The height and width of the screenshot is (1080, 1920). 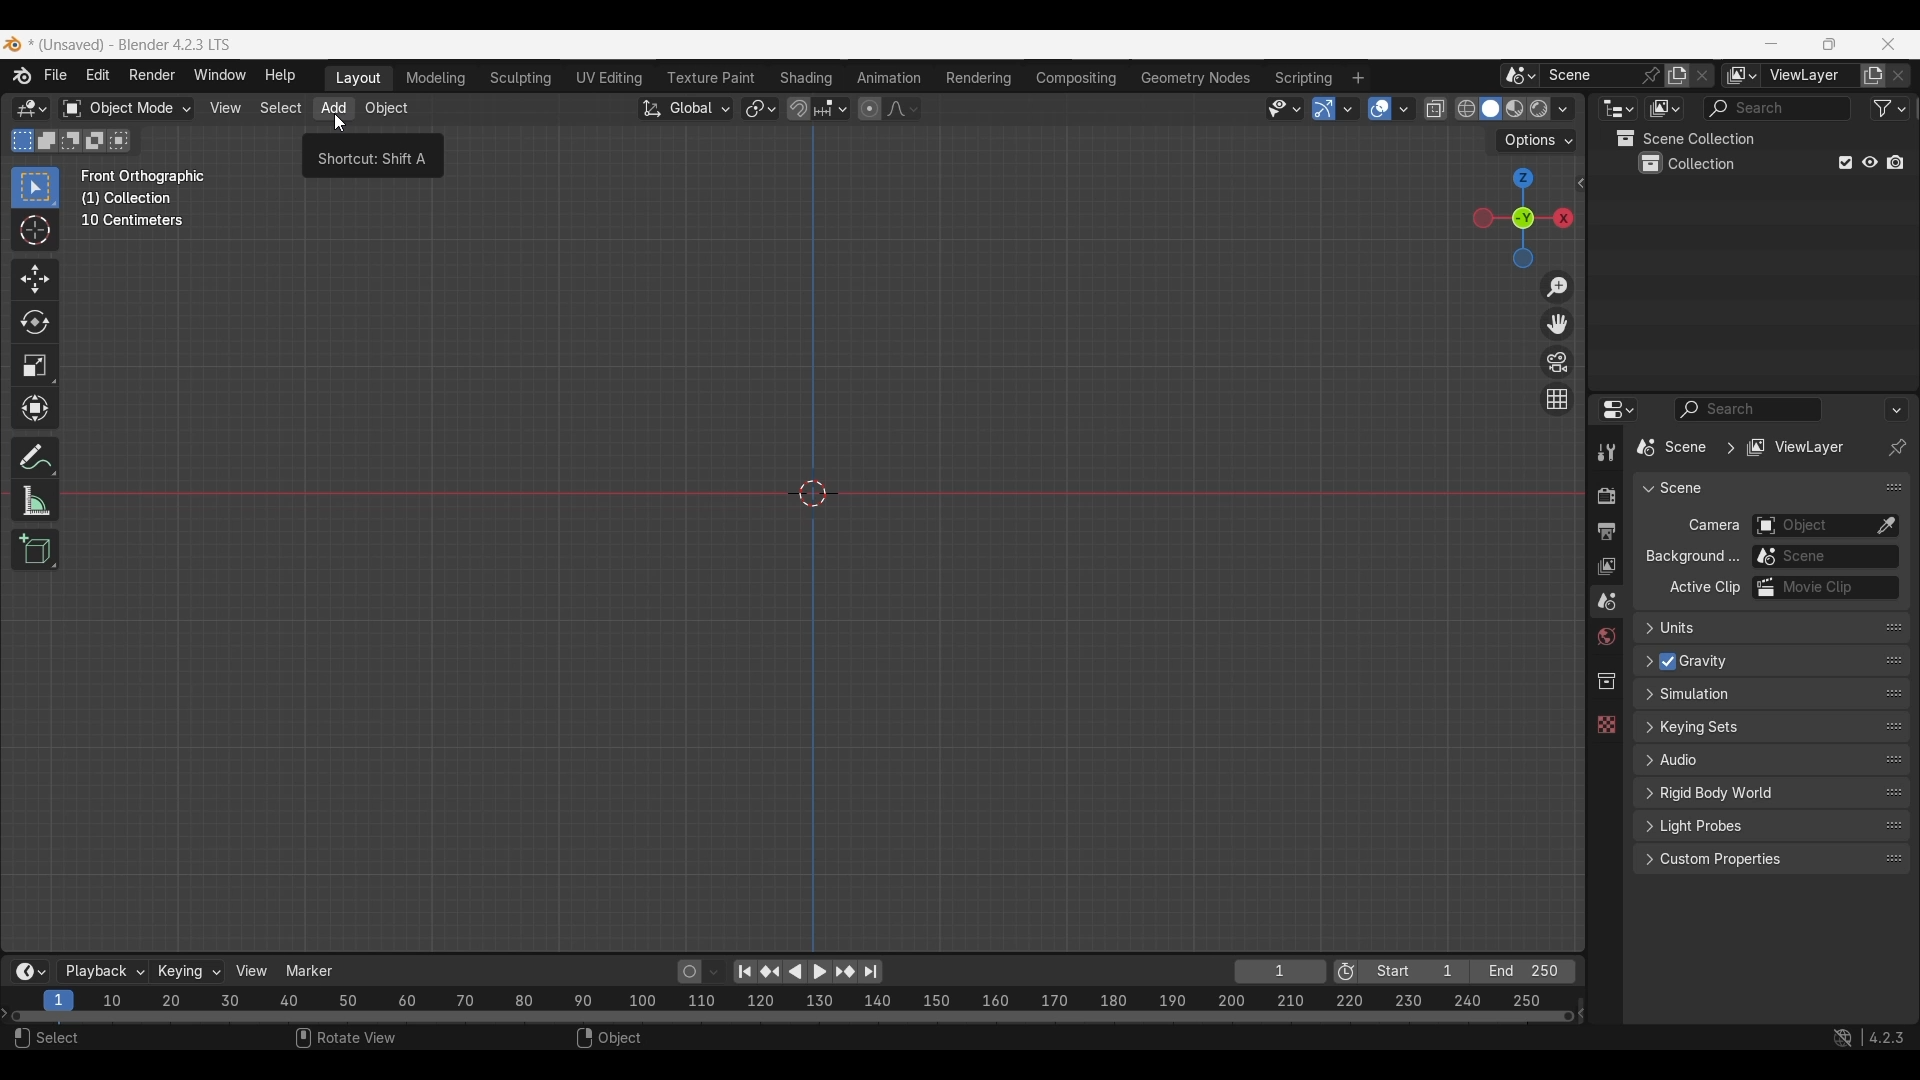 I want to click on Change order in the list, so click(x=1894, y=727).